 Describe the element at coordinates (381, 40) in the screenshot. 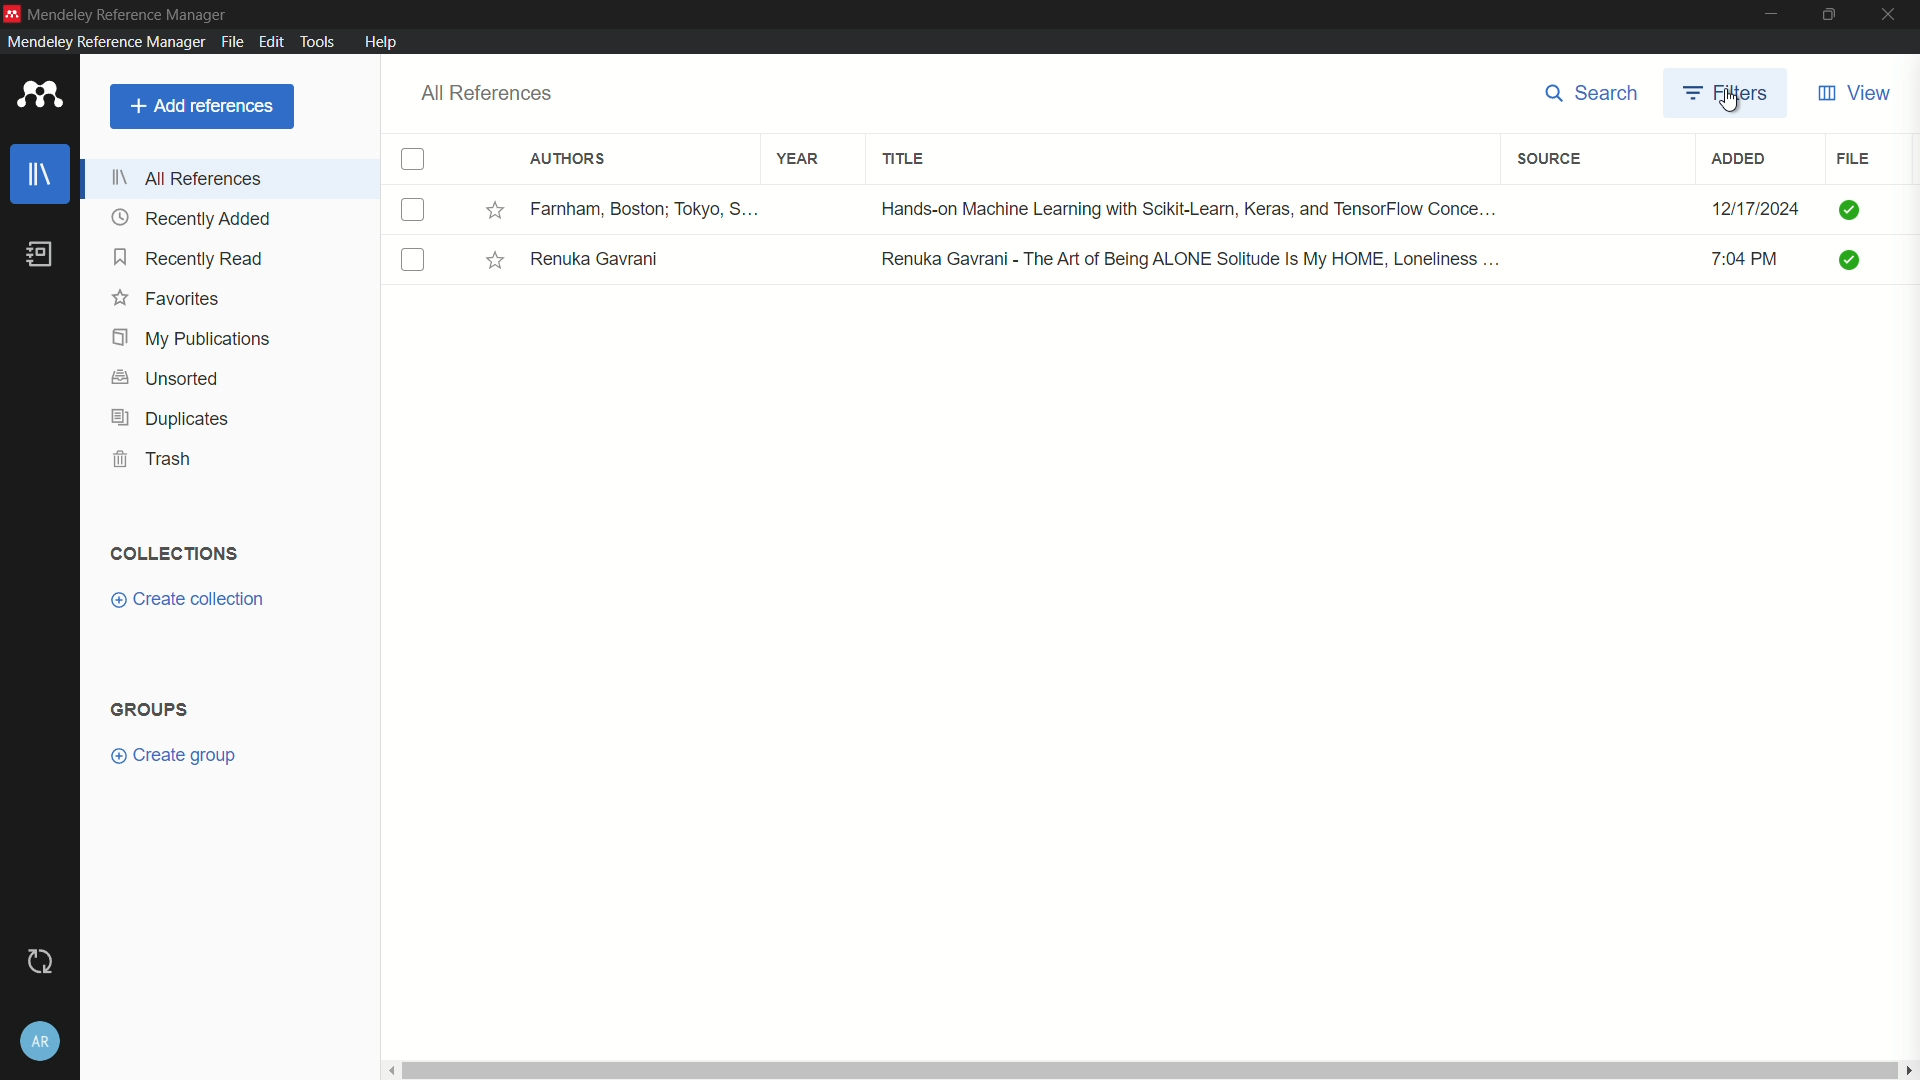

I see `help menu` at that location.